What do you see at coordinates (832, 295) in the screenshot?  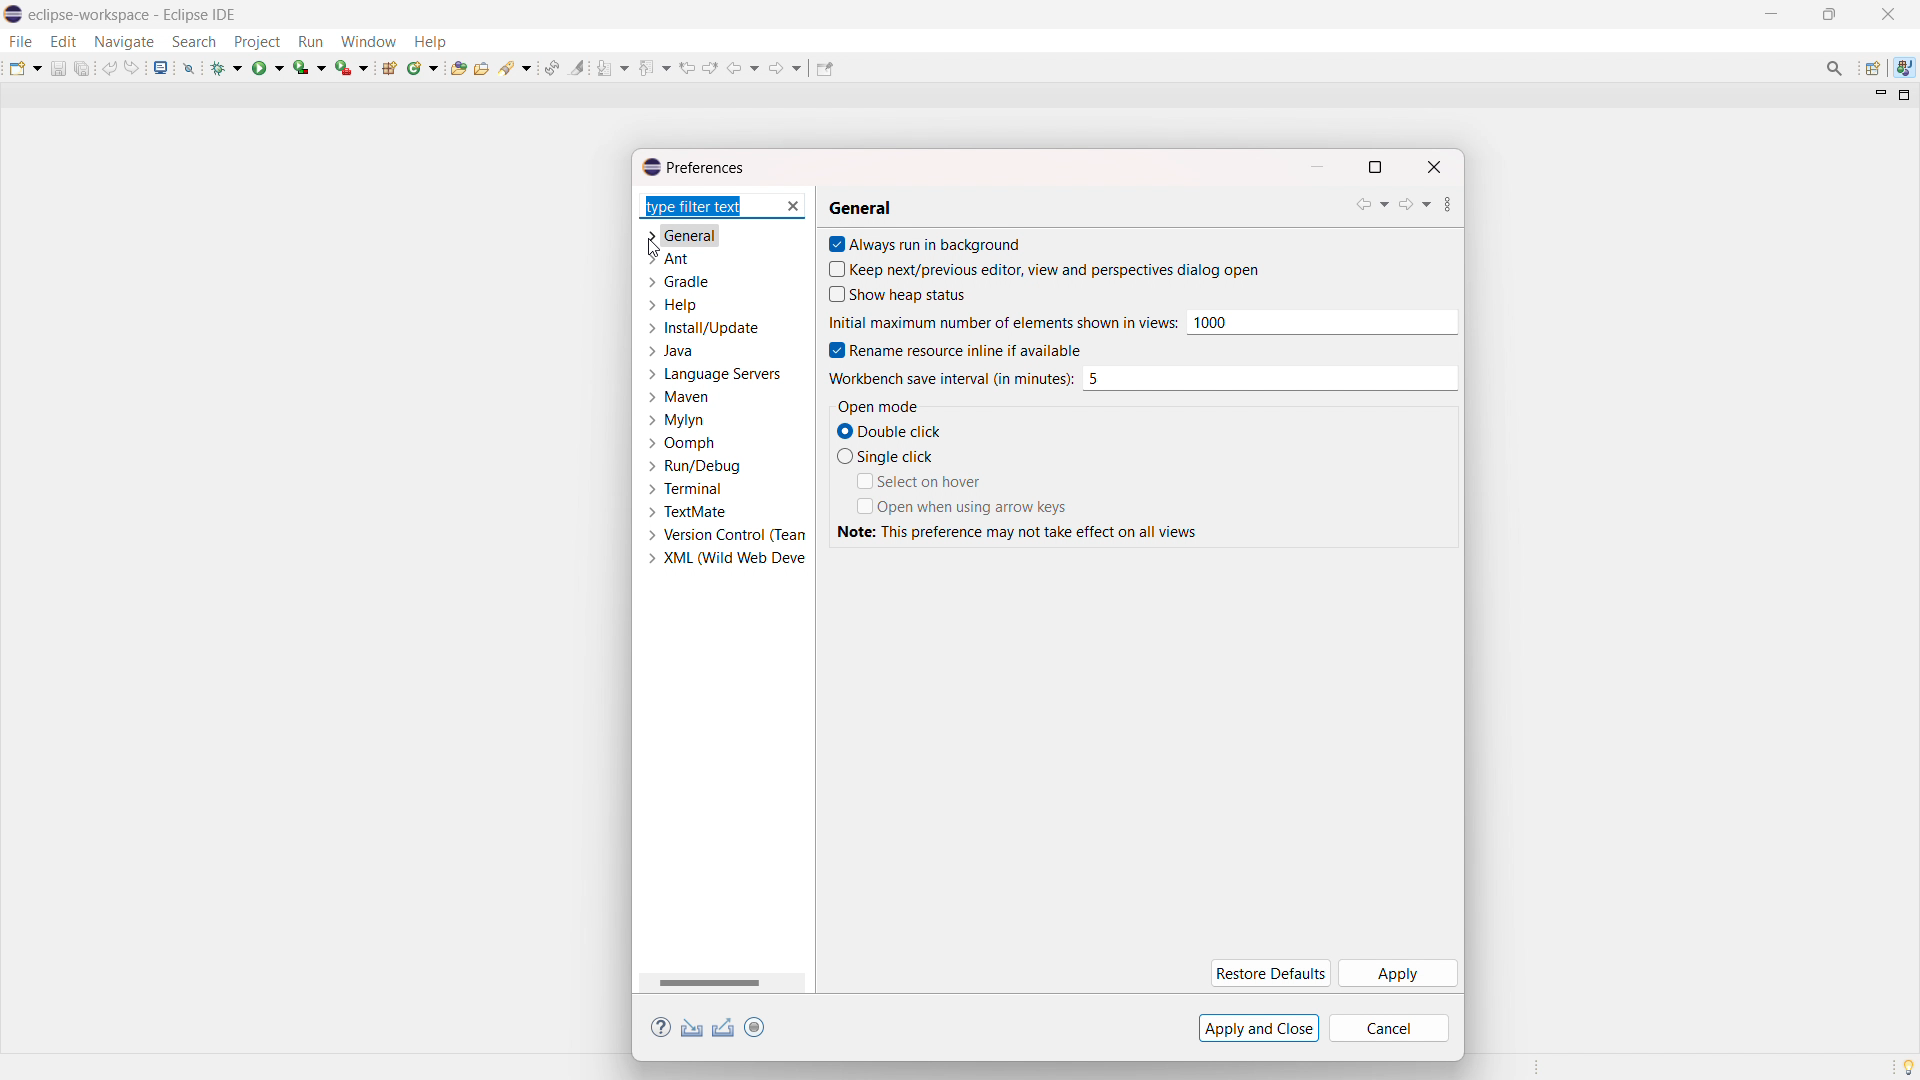 I see `Checkbox` at bounding box center [832, 295].